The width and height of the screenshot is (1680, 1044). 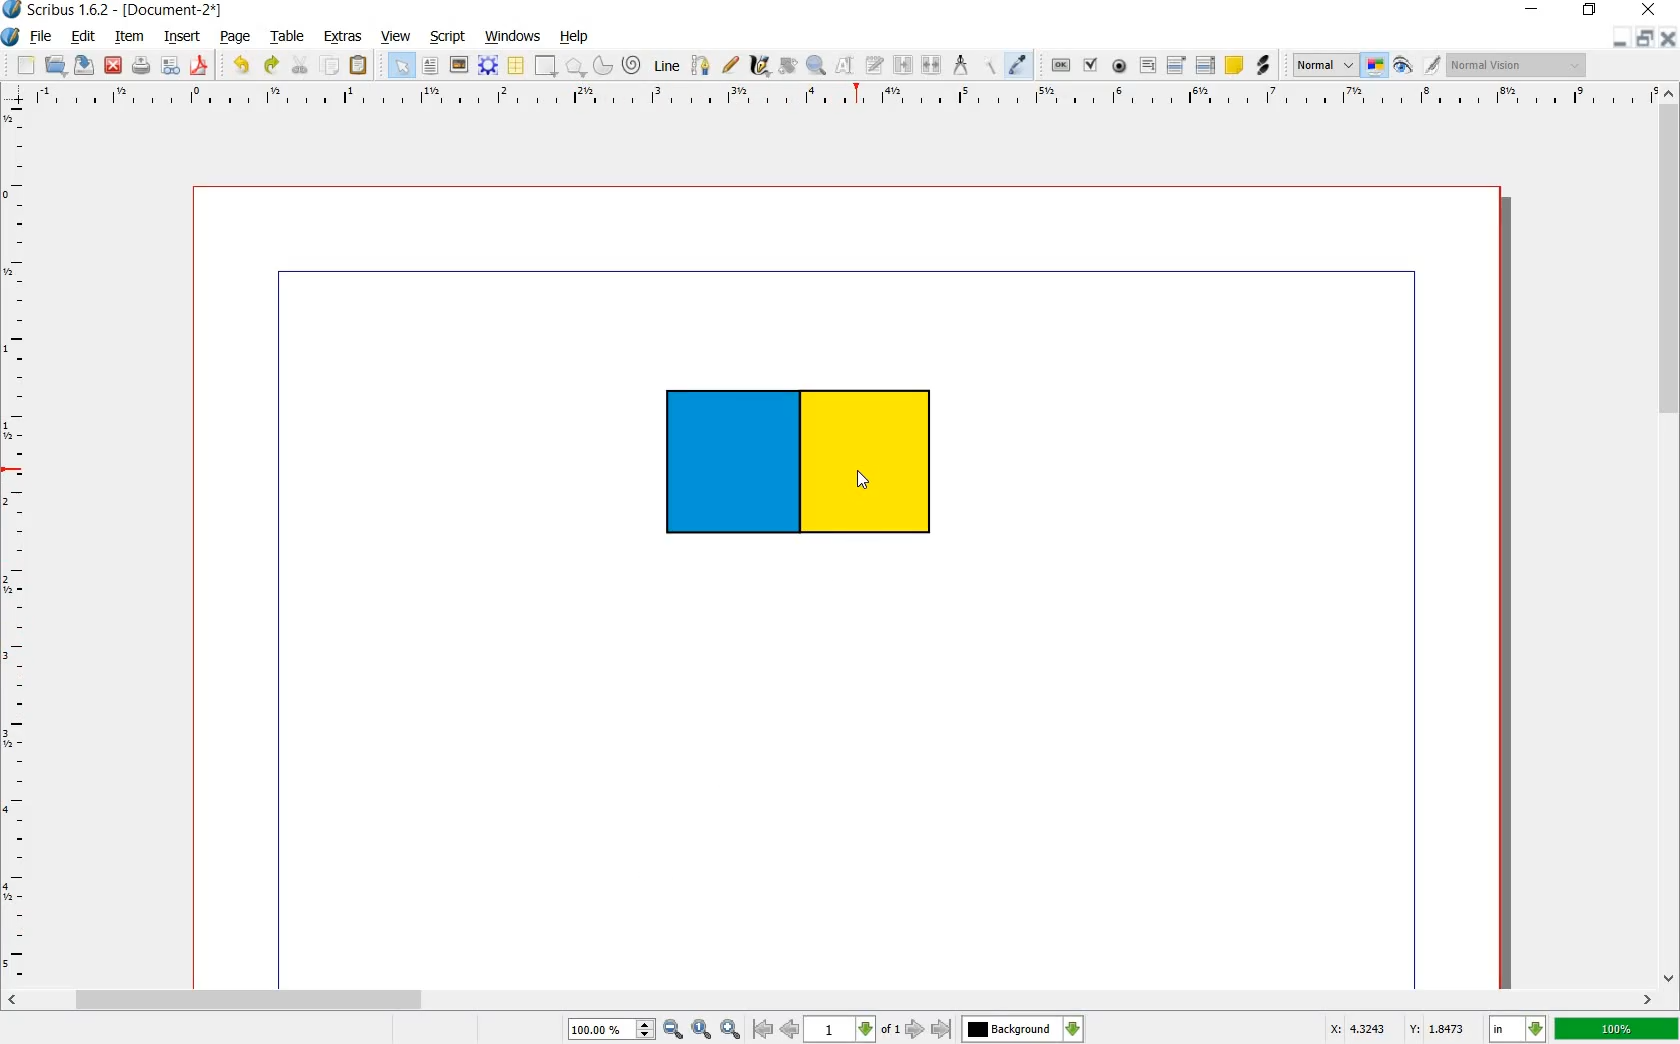 What do you see at coordinates (1516, 66) in the screenshot?
I see `normal vision` at bounding box center [1516, 66].